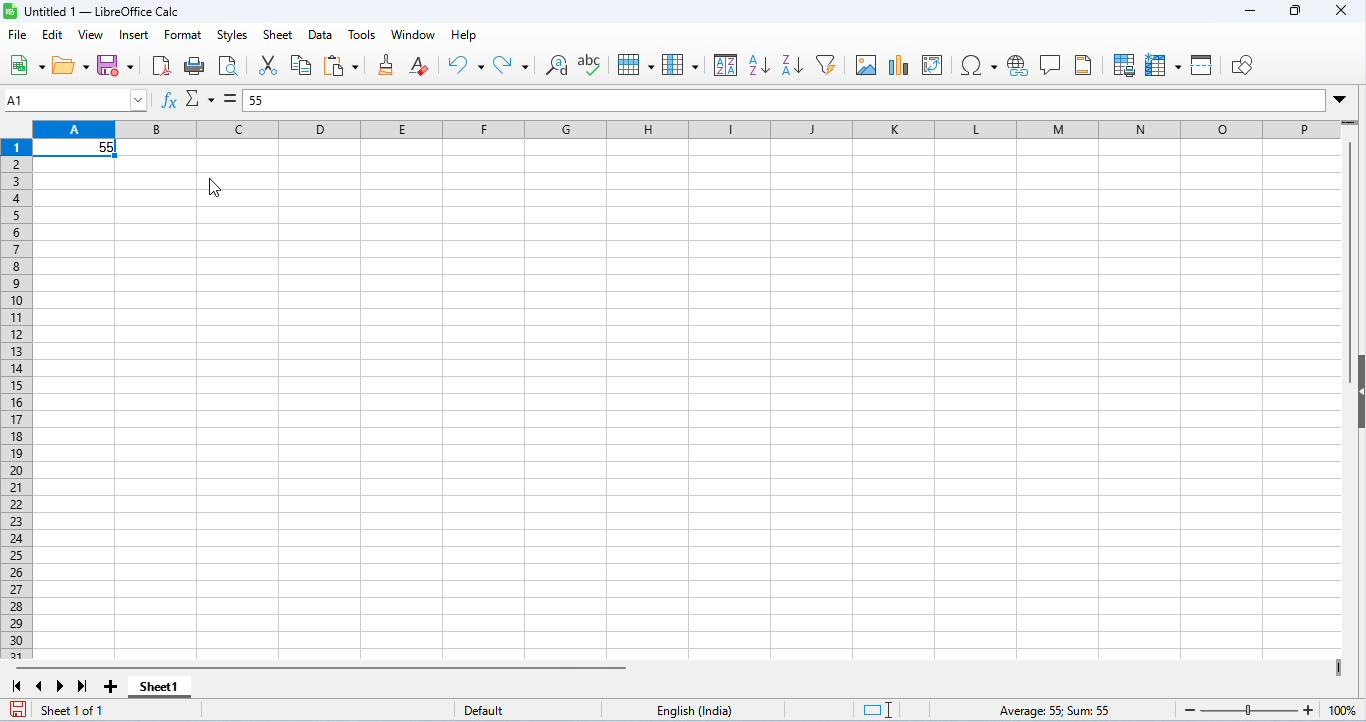 The image size is (1366, 722). What do you see at coordinates (421, 65) in the screenshot?
I see `clear direct formatting` at bounding box center [421, 65].